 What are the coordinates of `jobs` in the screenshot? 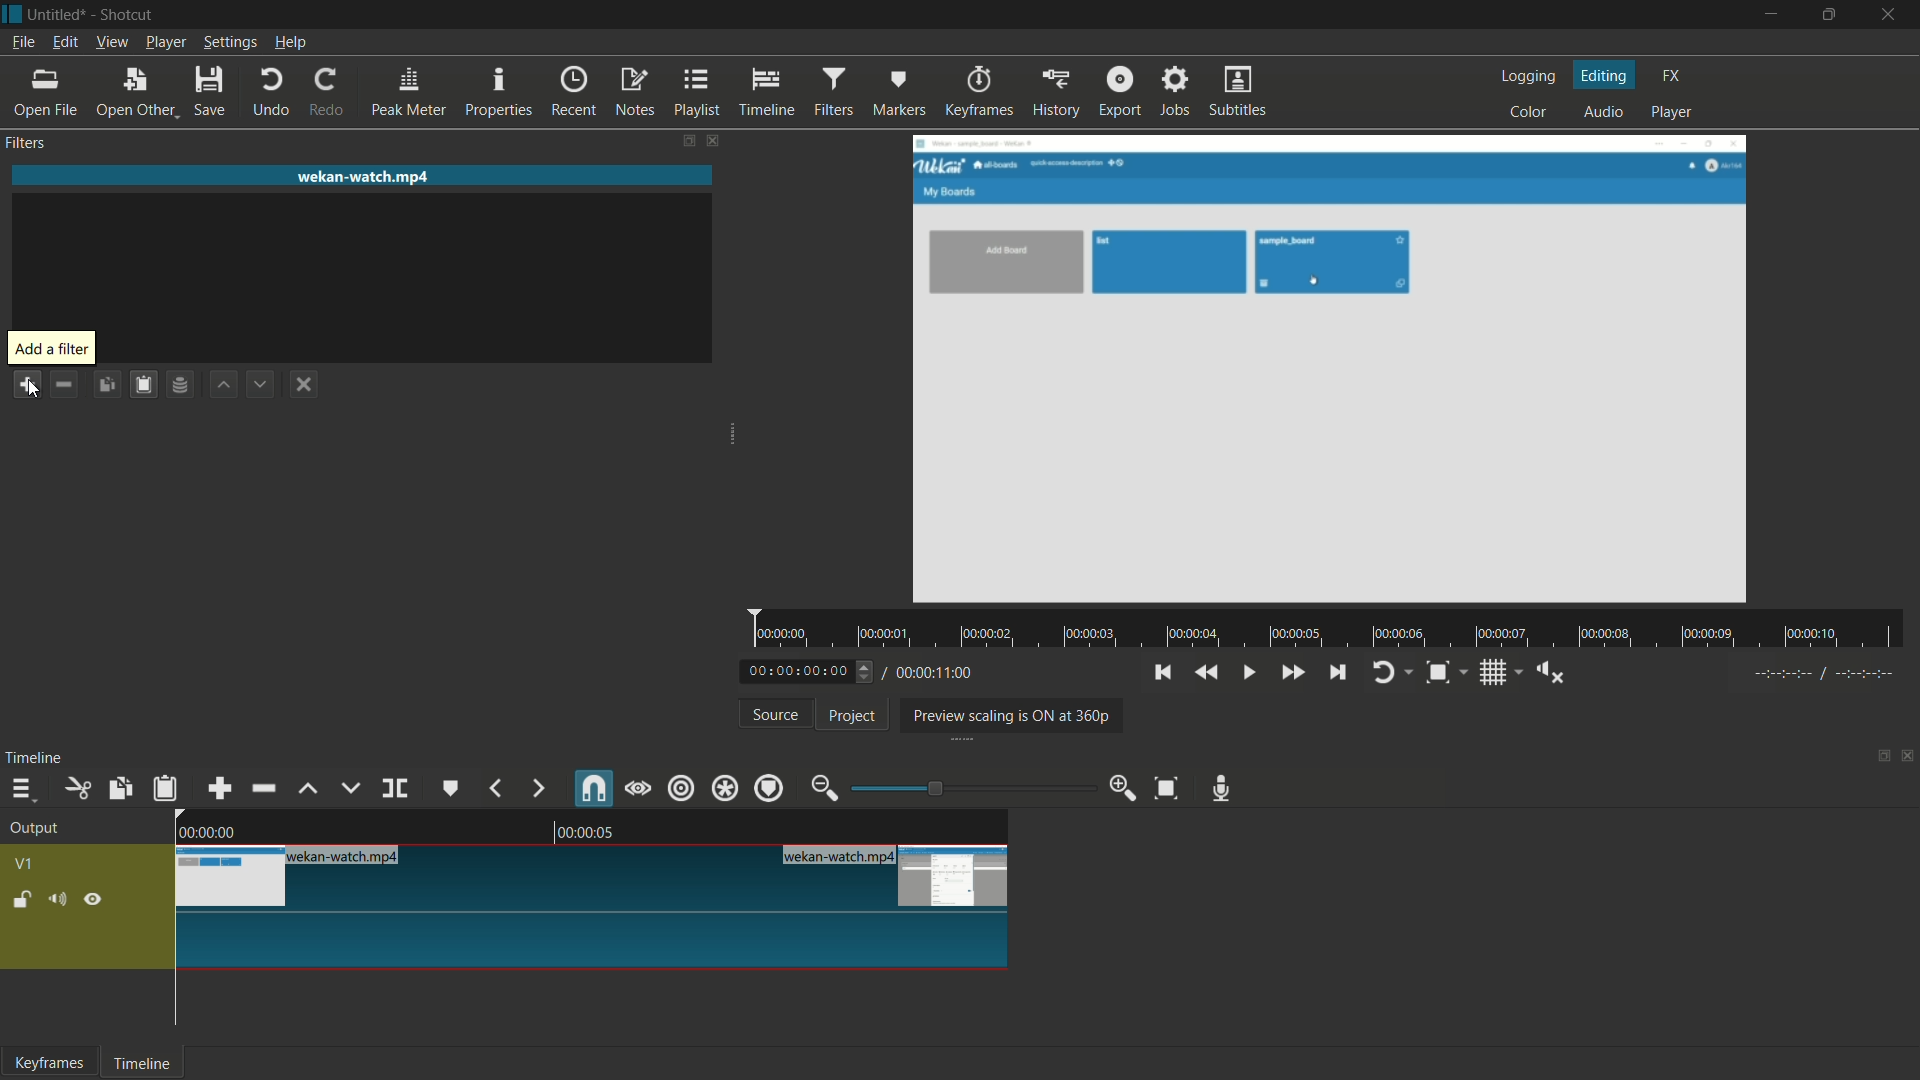 It's located at (1177, 92).